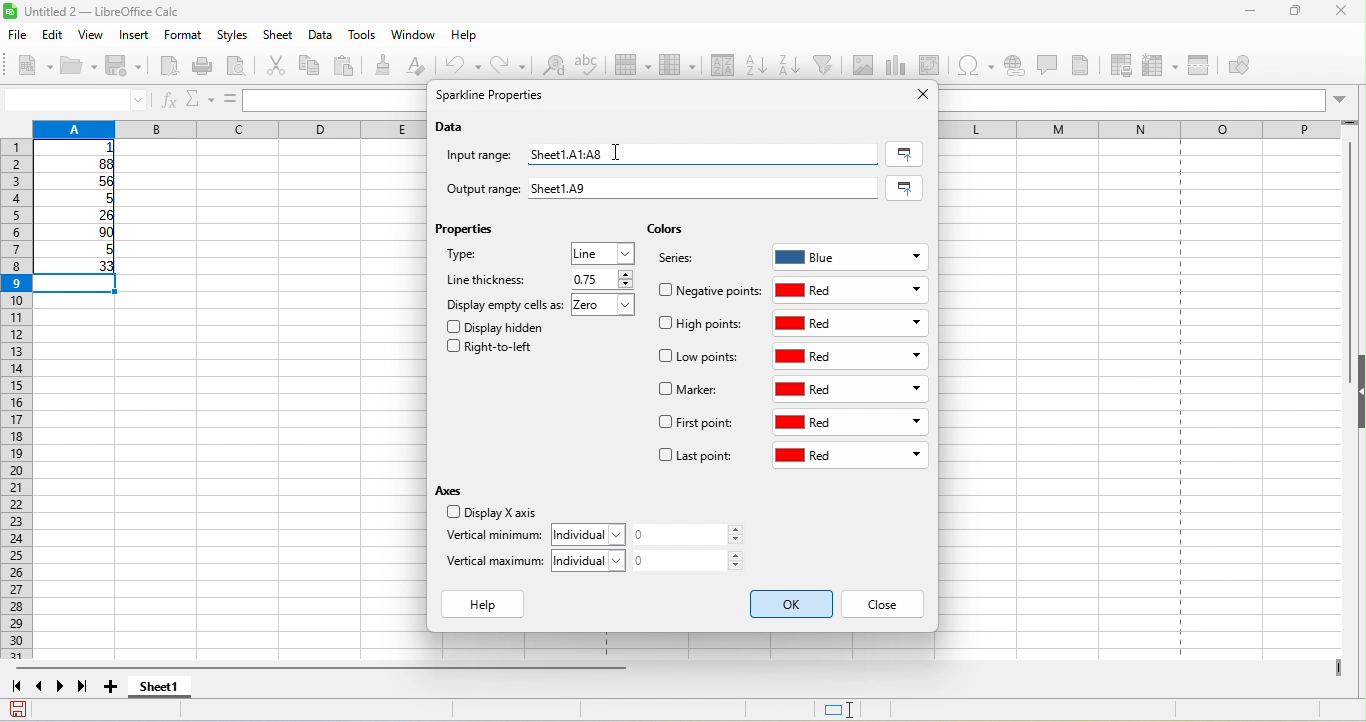 The height and width of the screenshot is (722, 1366). Describe the element at coordinates (1126, 65) in the screenshot. I see `defined print area` at that location.